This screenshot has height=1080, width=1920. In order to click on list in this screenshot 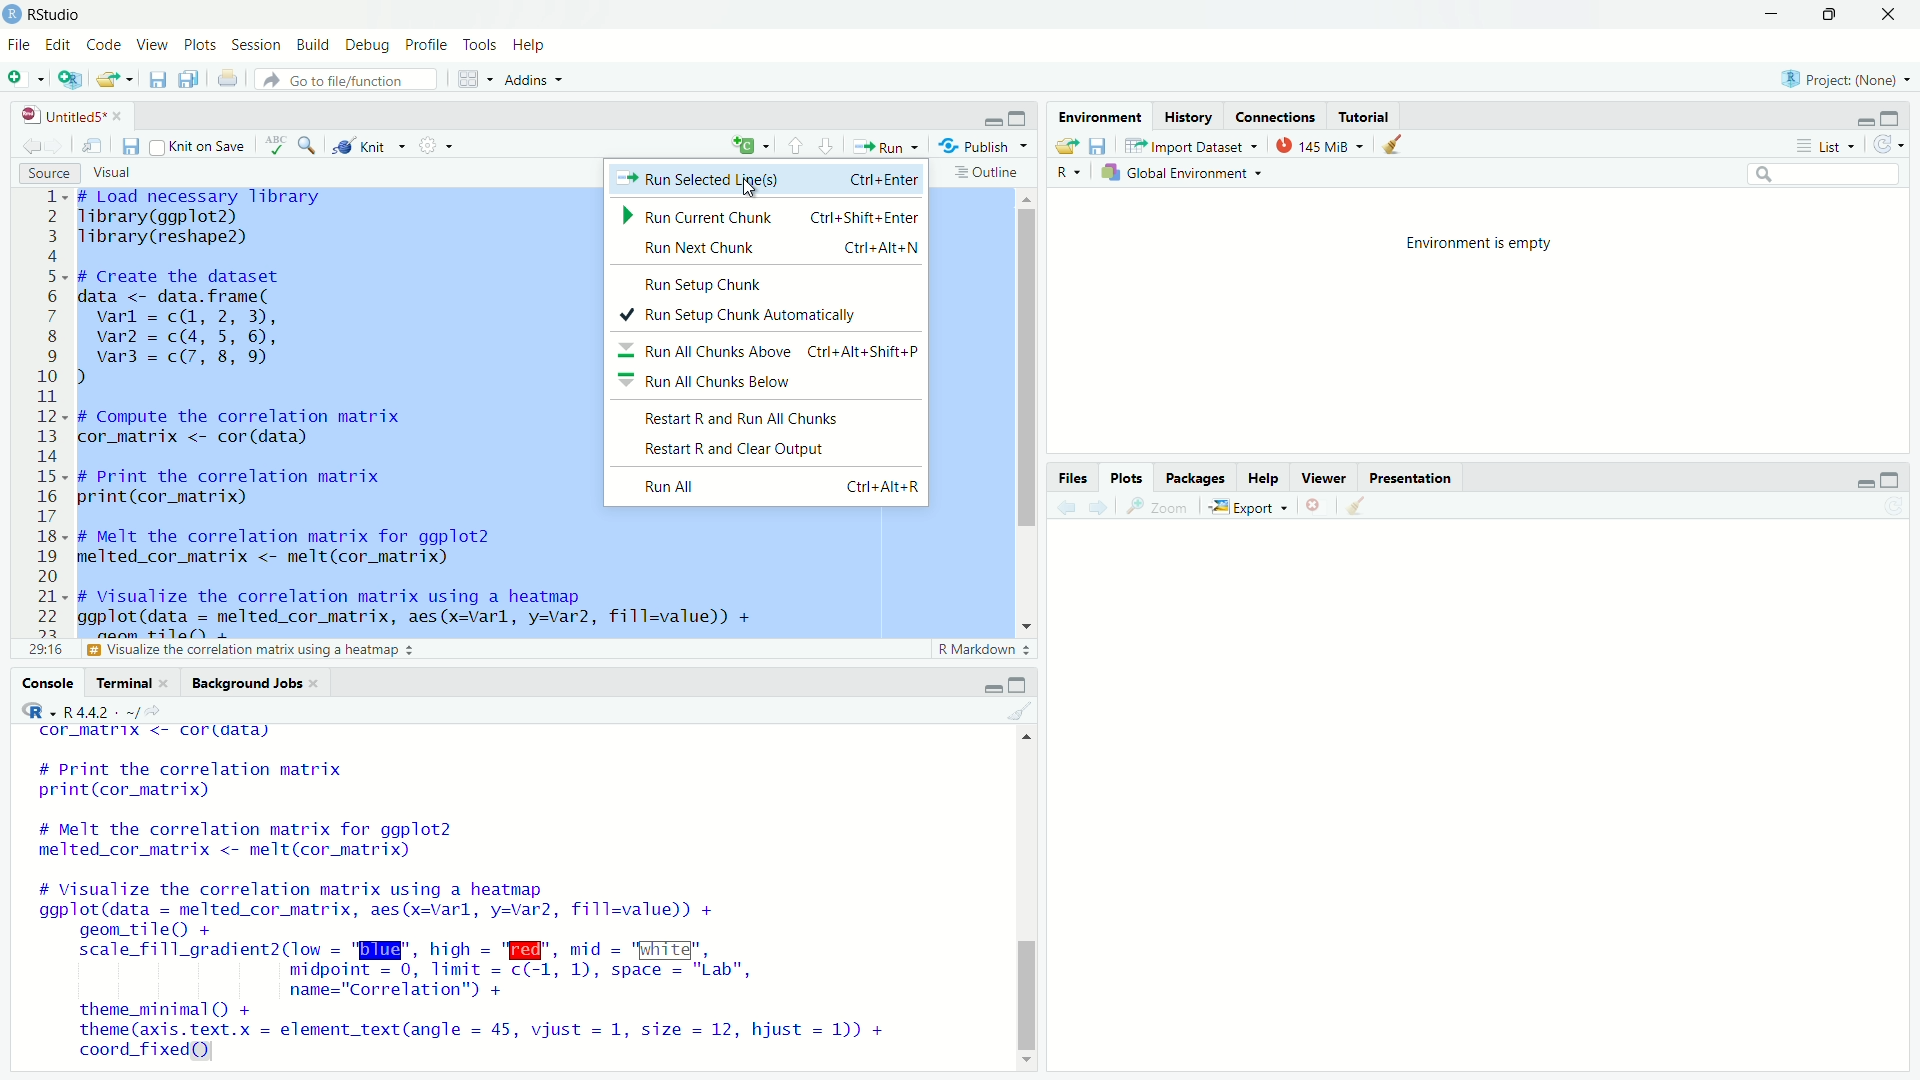, I will do `click(1827, 145)`.